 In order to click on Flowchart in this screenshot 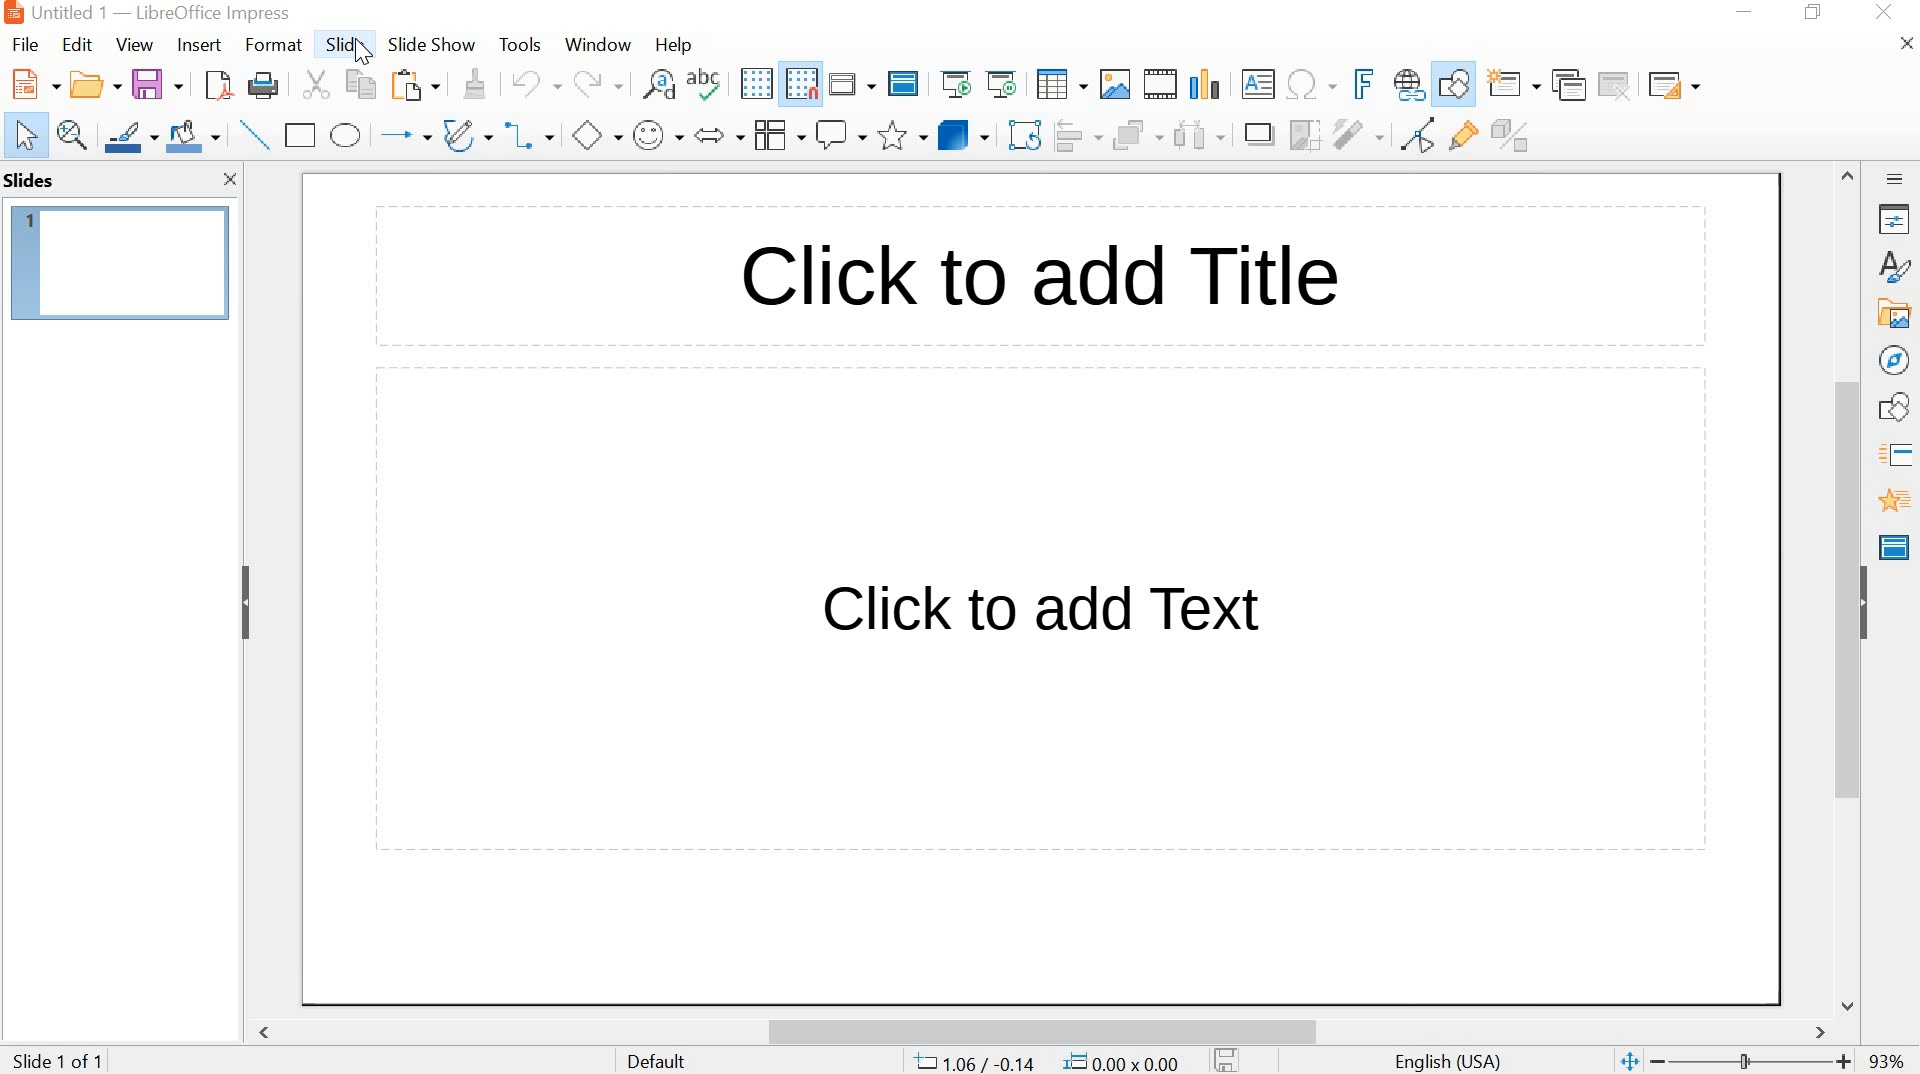, I will do `click(778, 135)`.